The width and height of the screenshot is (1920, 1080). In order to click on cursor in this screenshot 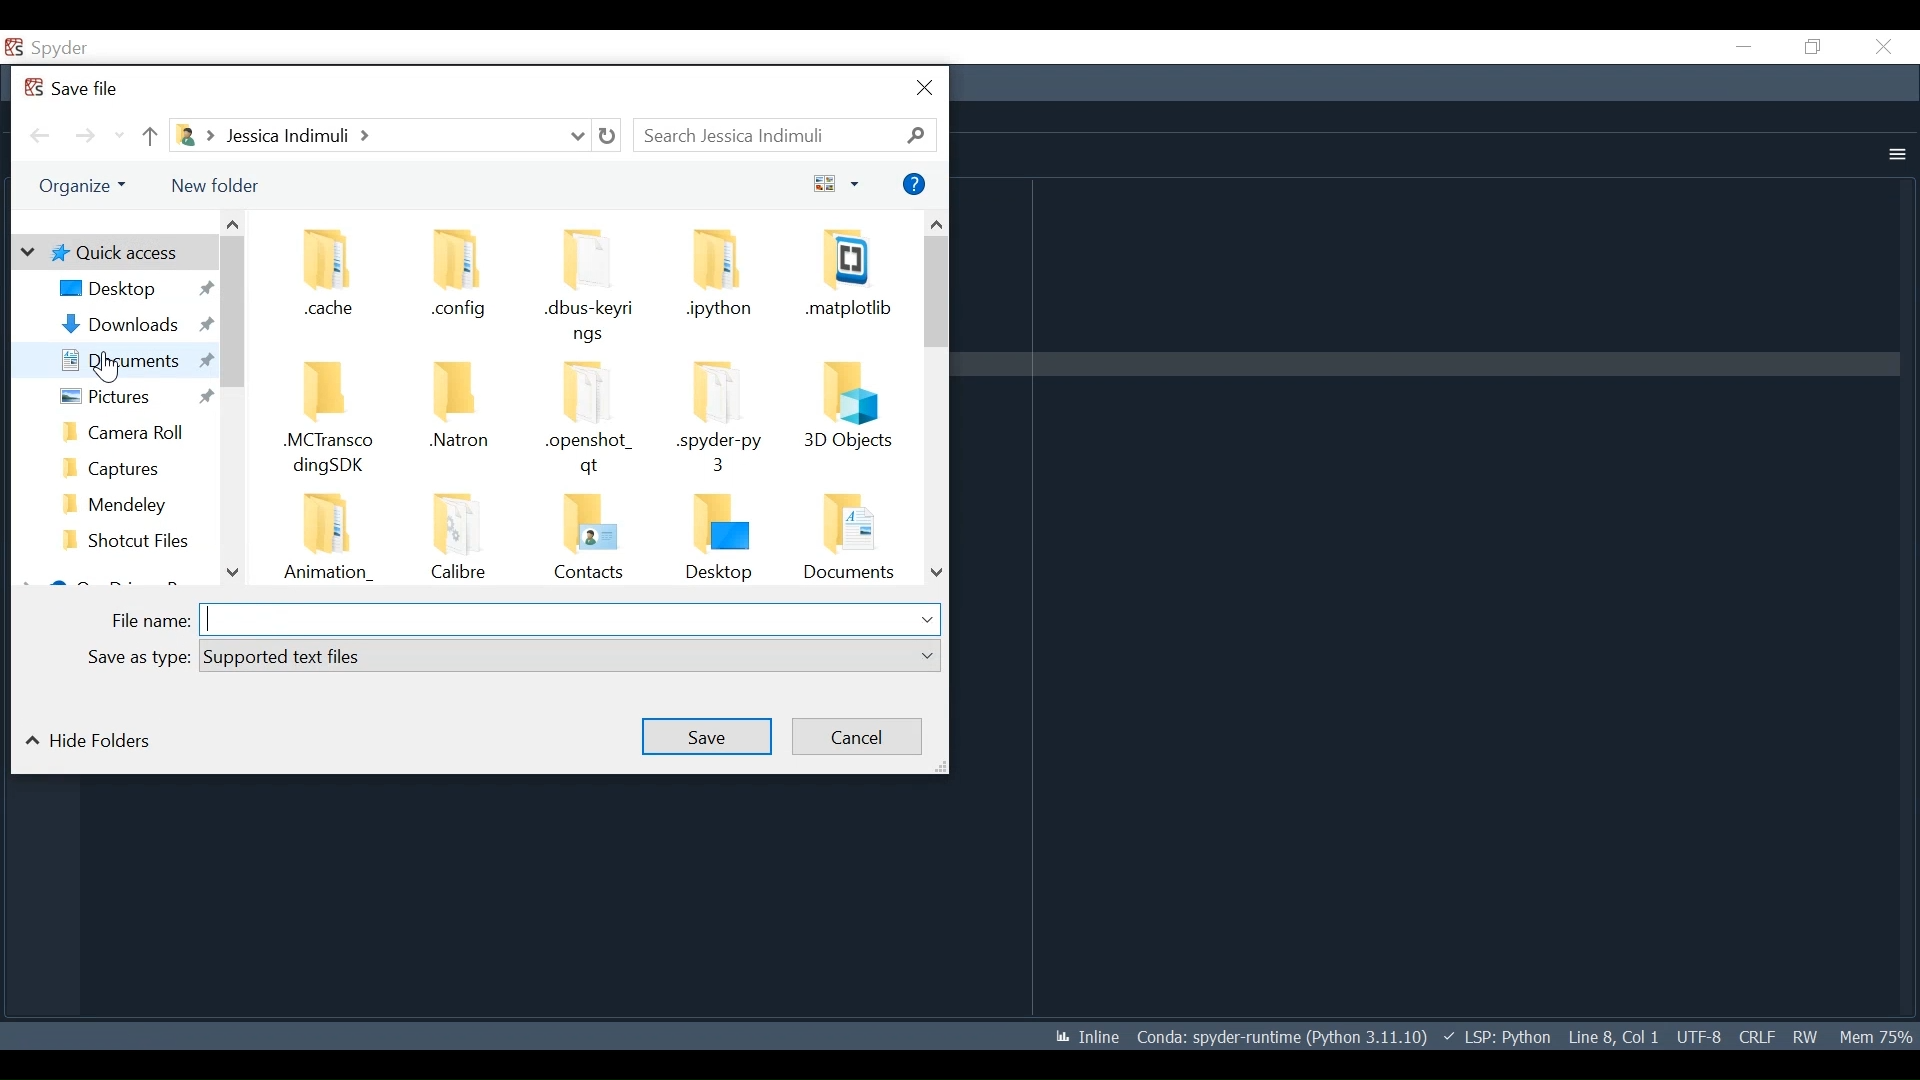, I will do `click(107, 366)`.